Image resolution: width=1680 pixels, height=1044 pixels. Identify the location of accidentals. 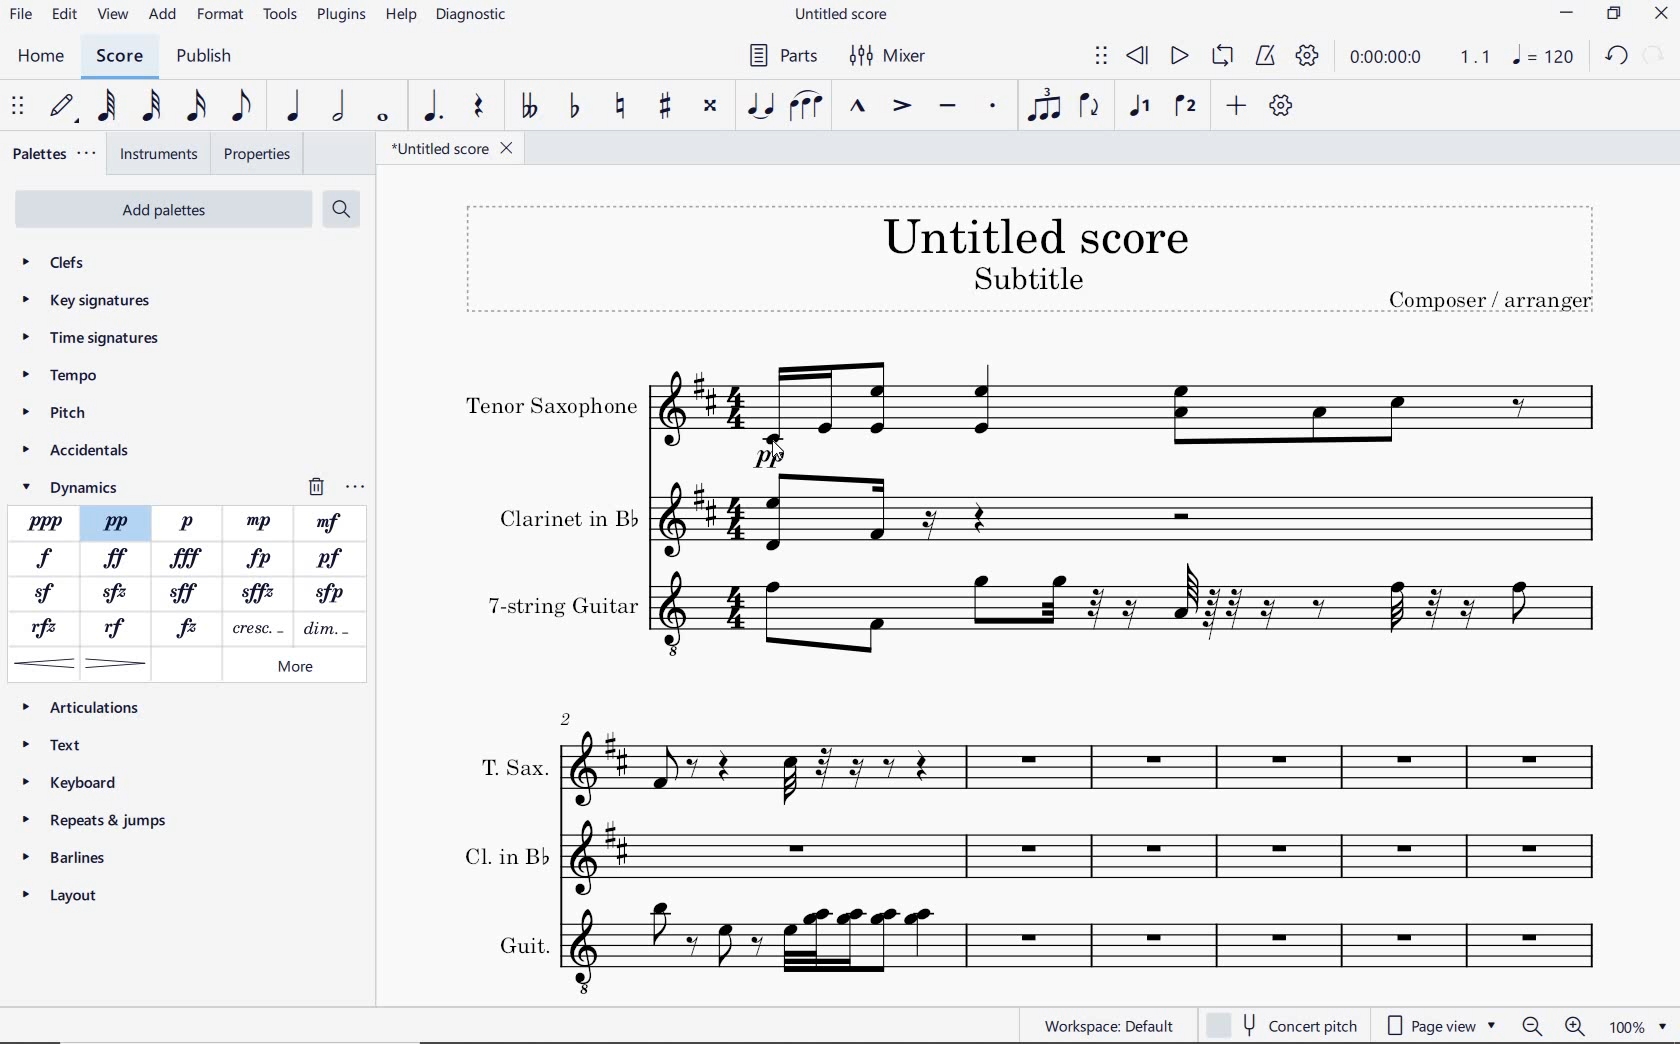
(82, 453).